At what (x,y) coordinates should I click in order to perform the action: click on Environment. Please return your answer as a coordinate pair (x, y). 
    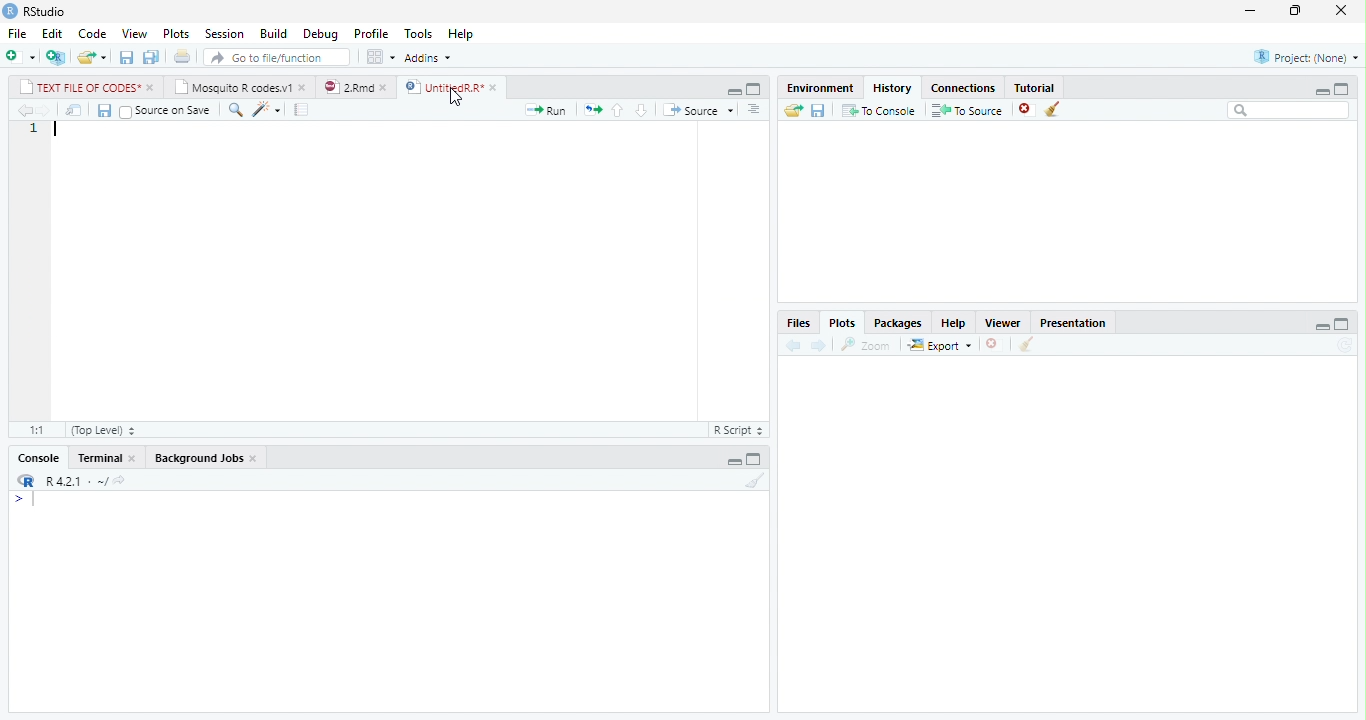
    Looking at the image, I should click on (820, 87).